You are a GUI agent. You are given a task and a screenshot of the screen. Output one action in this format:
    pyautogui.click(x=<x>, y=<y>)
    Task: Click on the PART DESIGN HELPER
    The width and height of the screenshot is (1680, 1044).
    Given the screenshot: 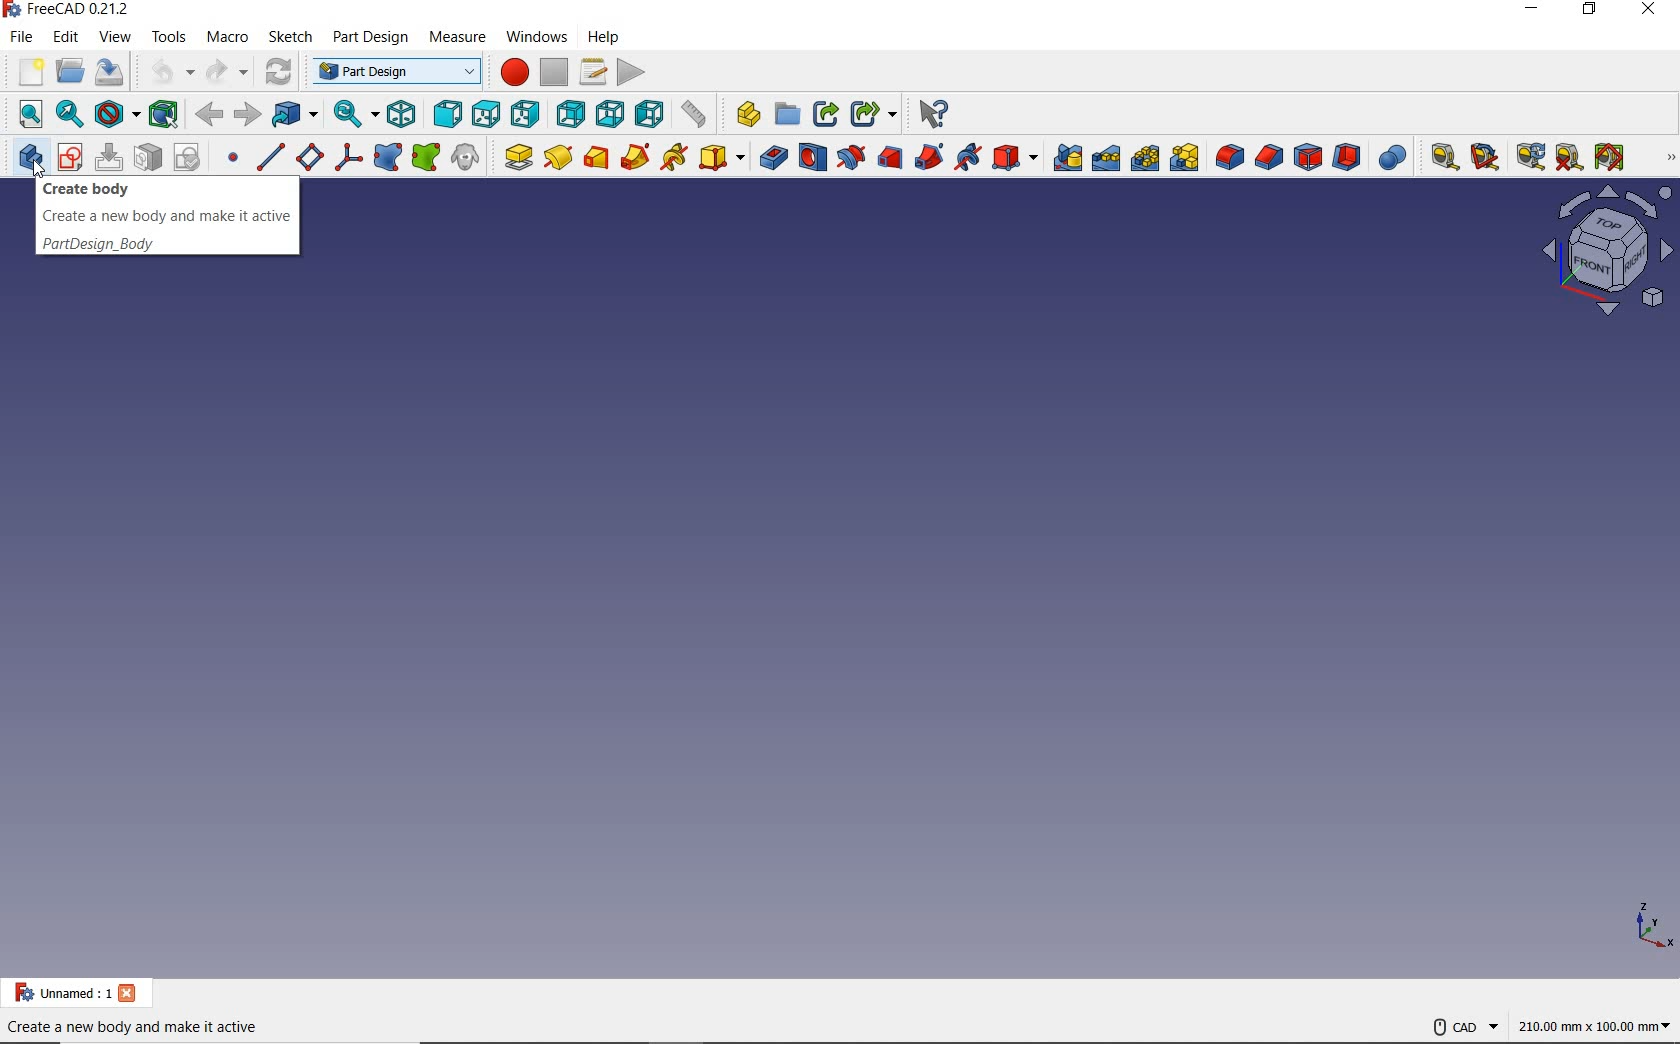 What is the action you would take?
    pyautogui.click(x=1670, y=157)
    